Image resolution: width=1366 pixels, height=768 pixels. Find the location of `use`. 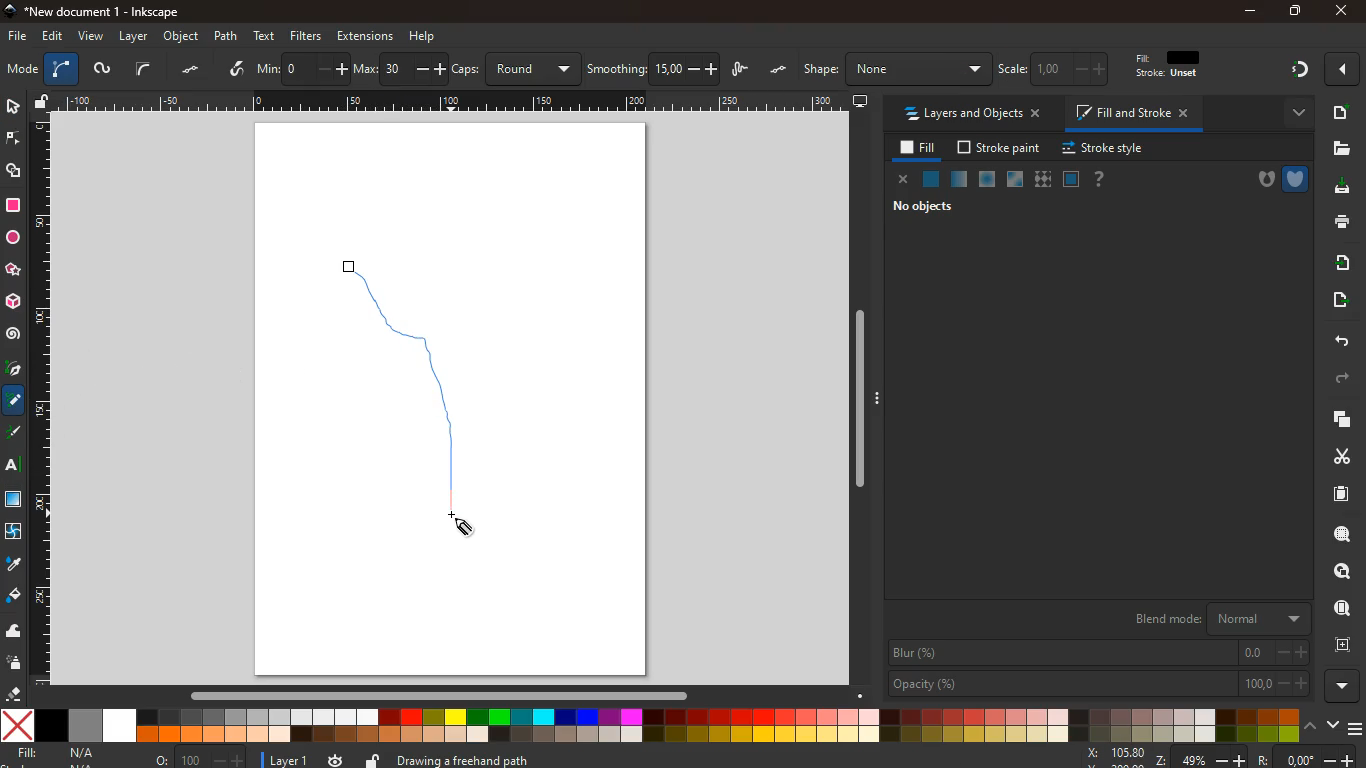

use is located at coordinates (1343, 609).